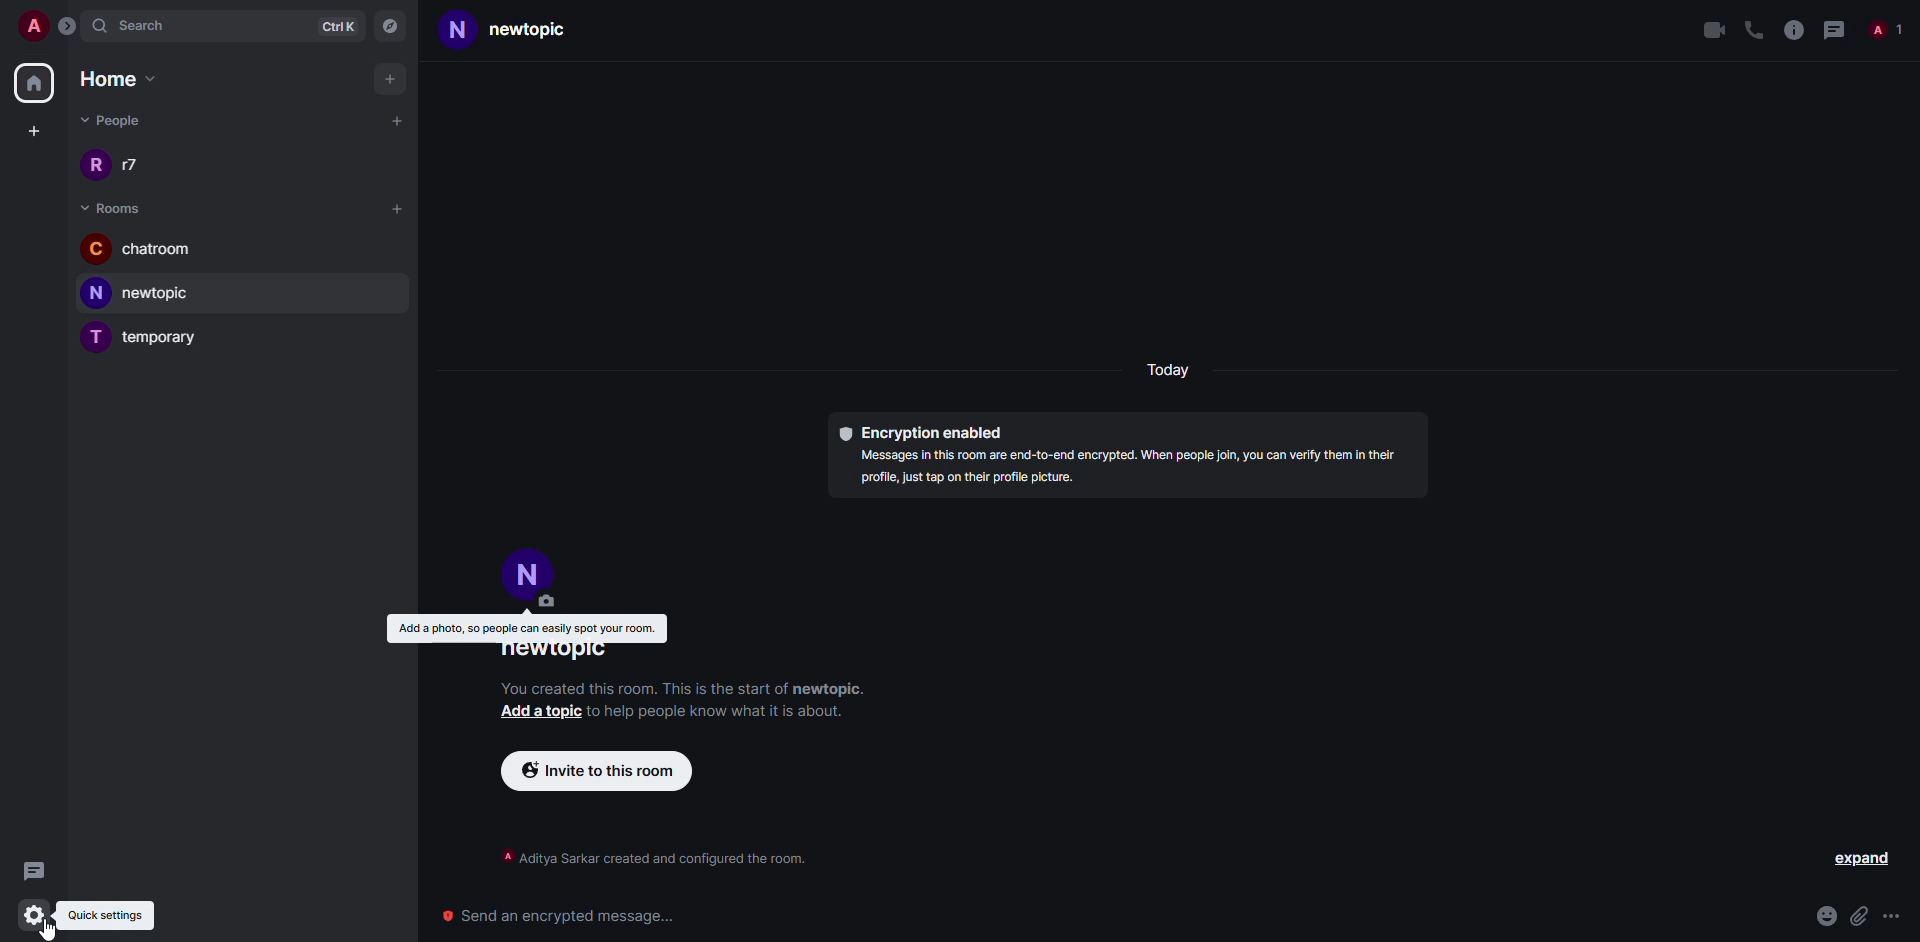 The width and height of the screenshot is (1920, 942). Describe the element at coordinates (1753, 30) in the screenshot. I see `voice call` at that location.